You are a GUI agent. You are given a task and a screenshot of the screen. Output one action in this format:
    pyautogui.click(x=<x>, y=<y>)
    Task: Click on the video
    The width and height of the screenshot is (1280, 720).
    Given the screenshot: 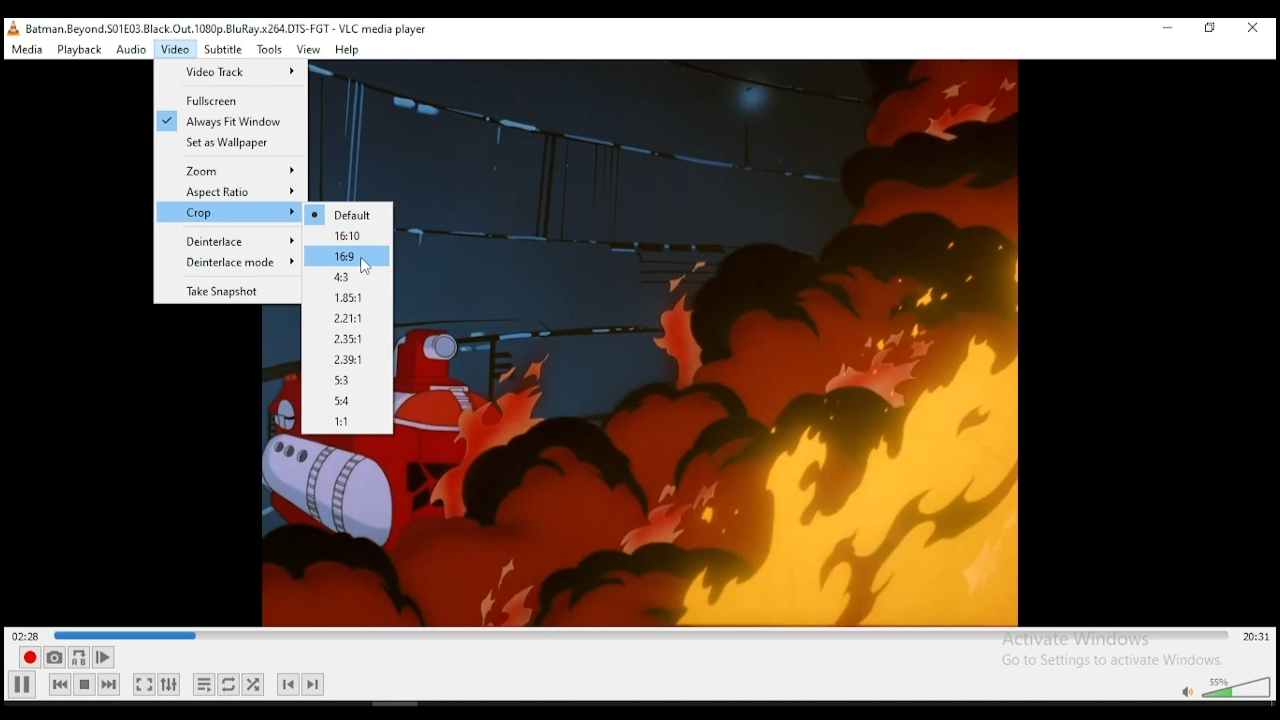 What is the action you would take?
    pyautogui.click(x=177, y=49)
    